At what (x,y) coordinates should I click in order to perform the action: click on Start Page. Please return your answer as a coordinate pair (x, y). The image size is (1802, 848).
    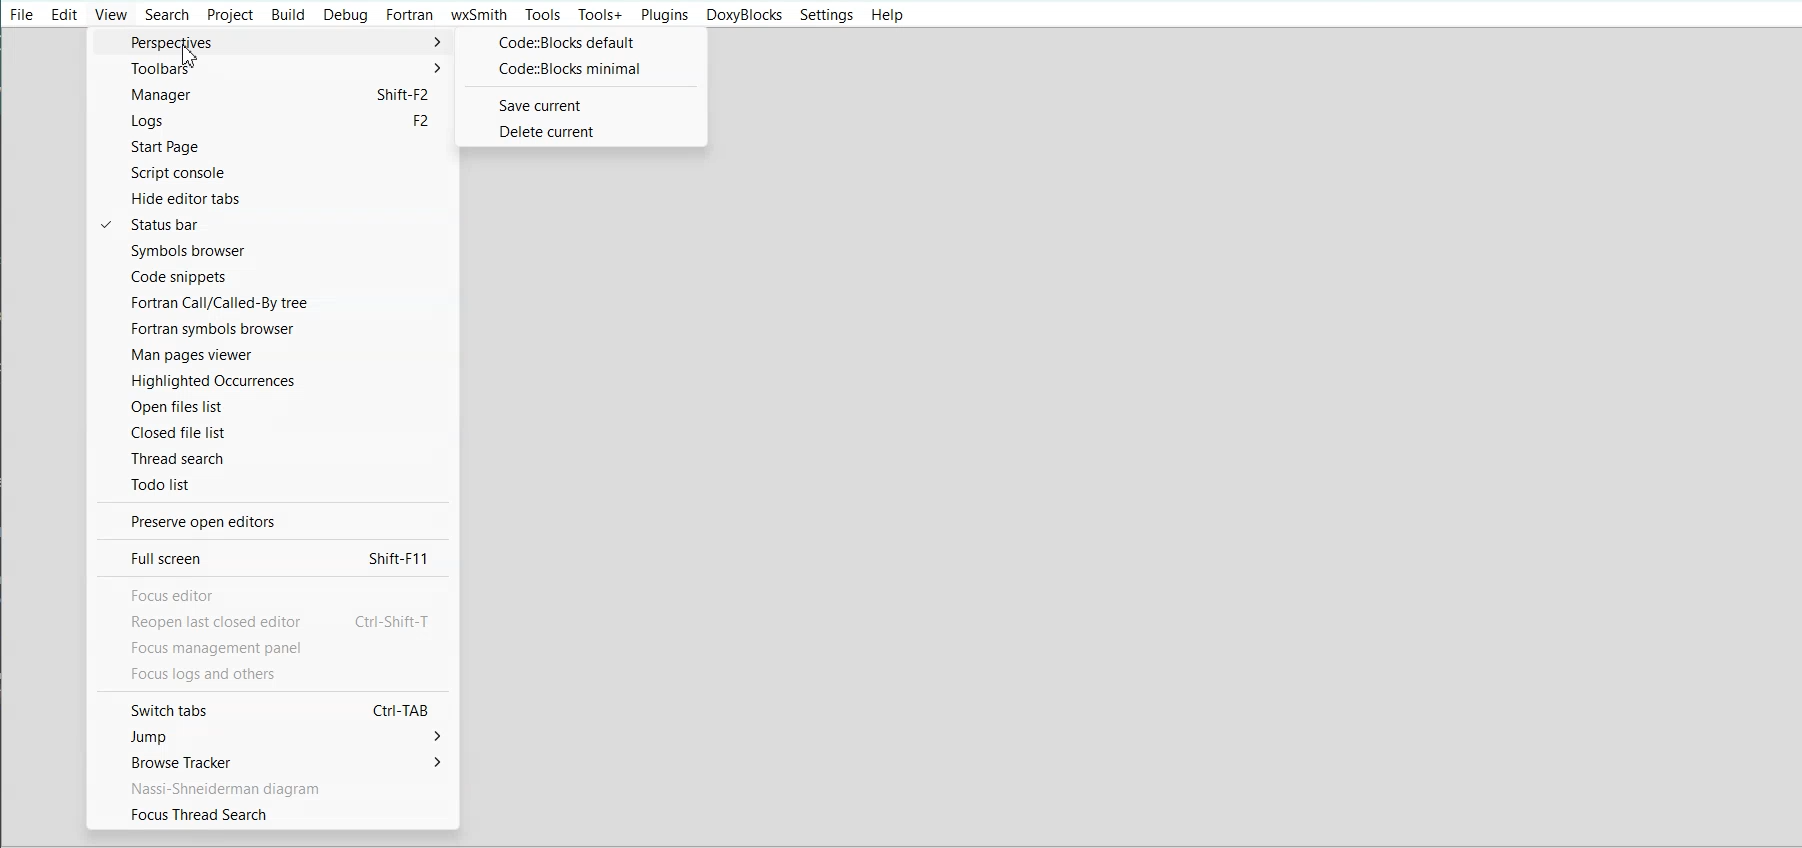
    Looking at the image, I should click on (275, 147).